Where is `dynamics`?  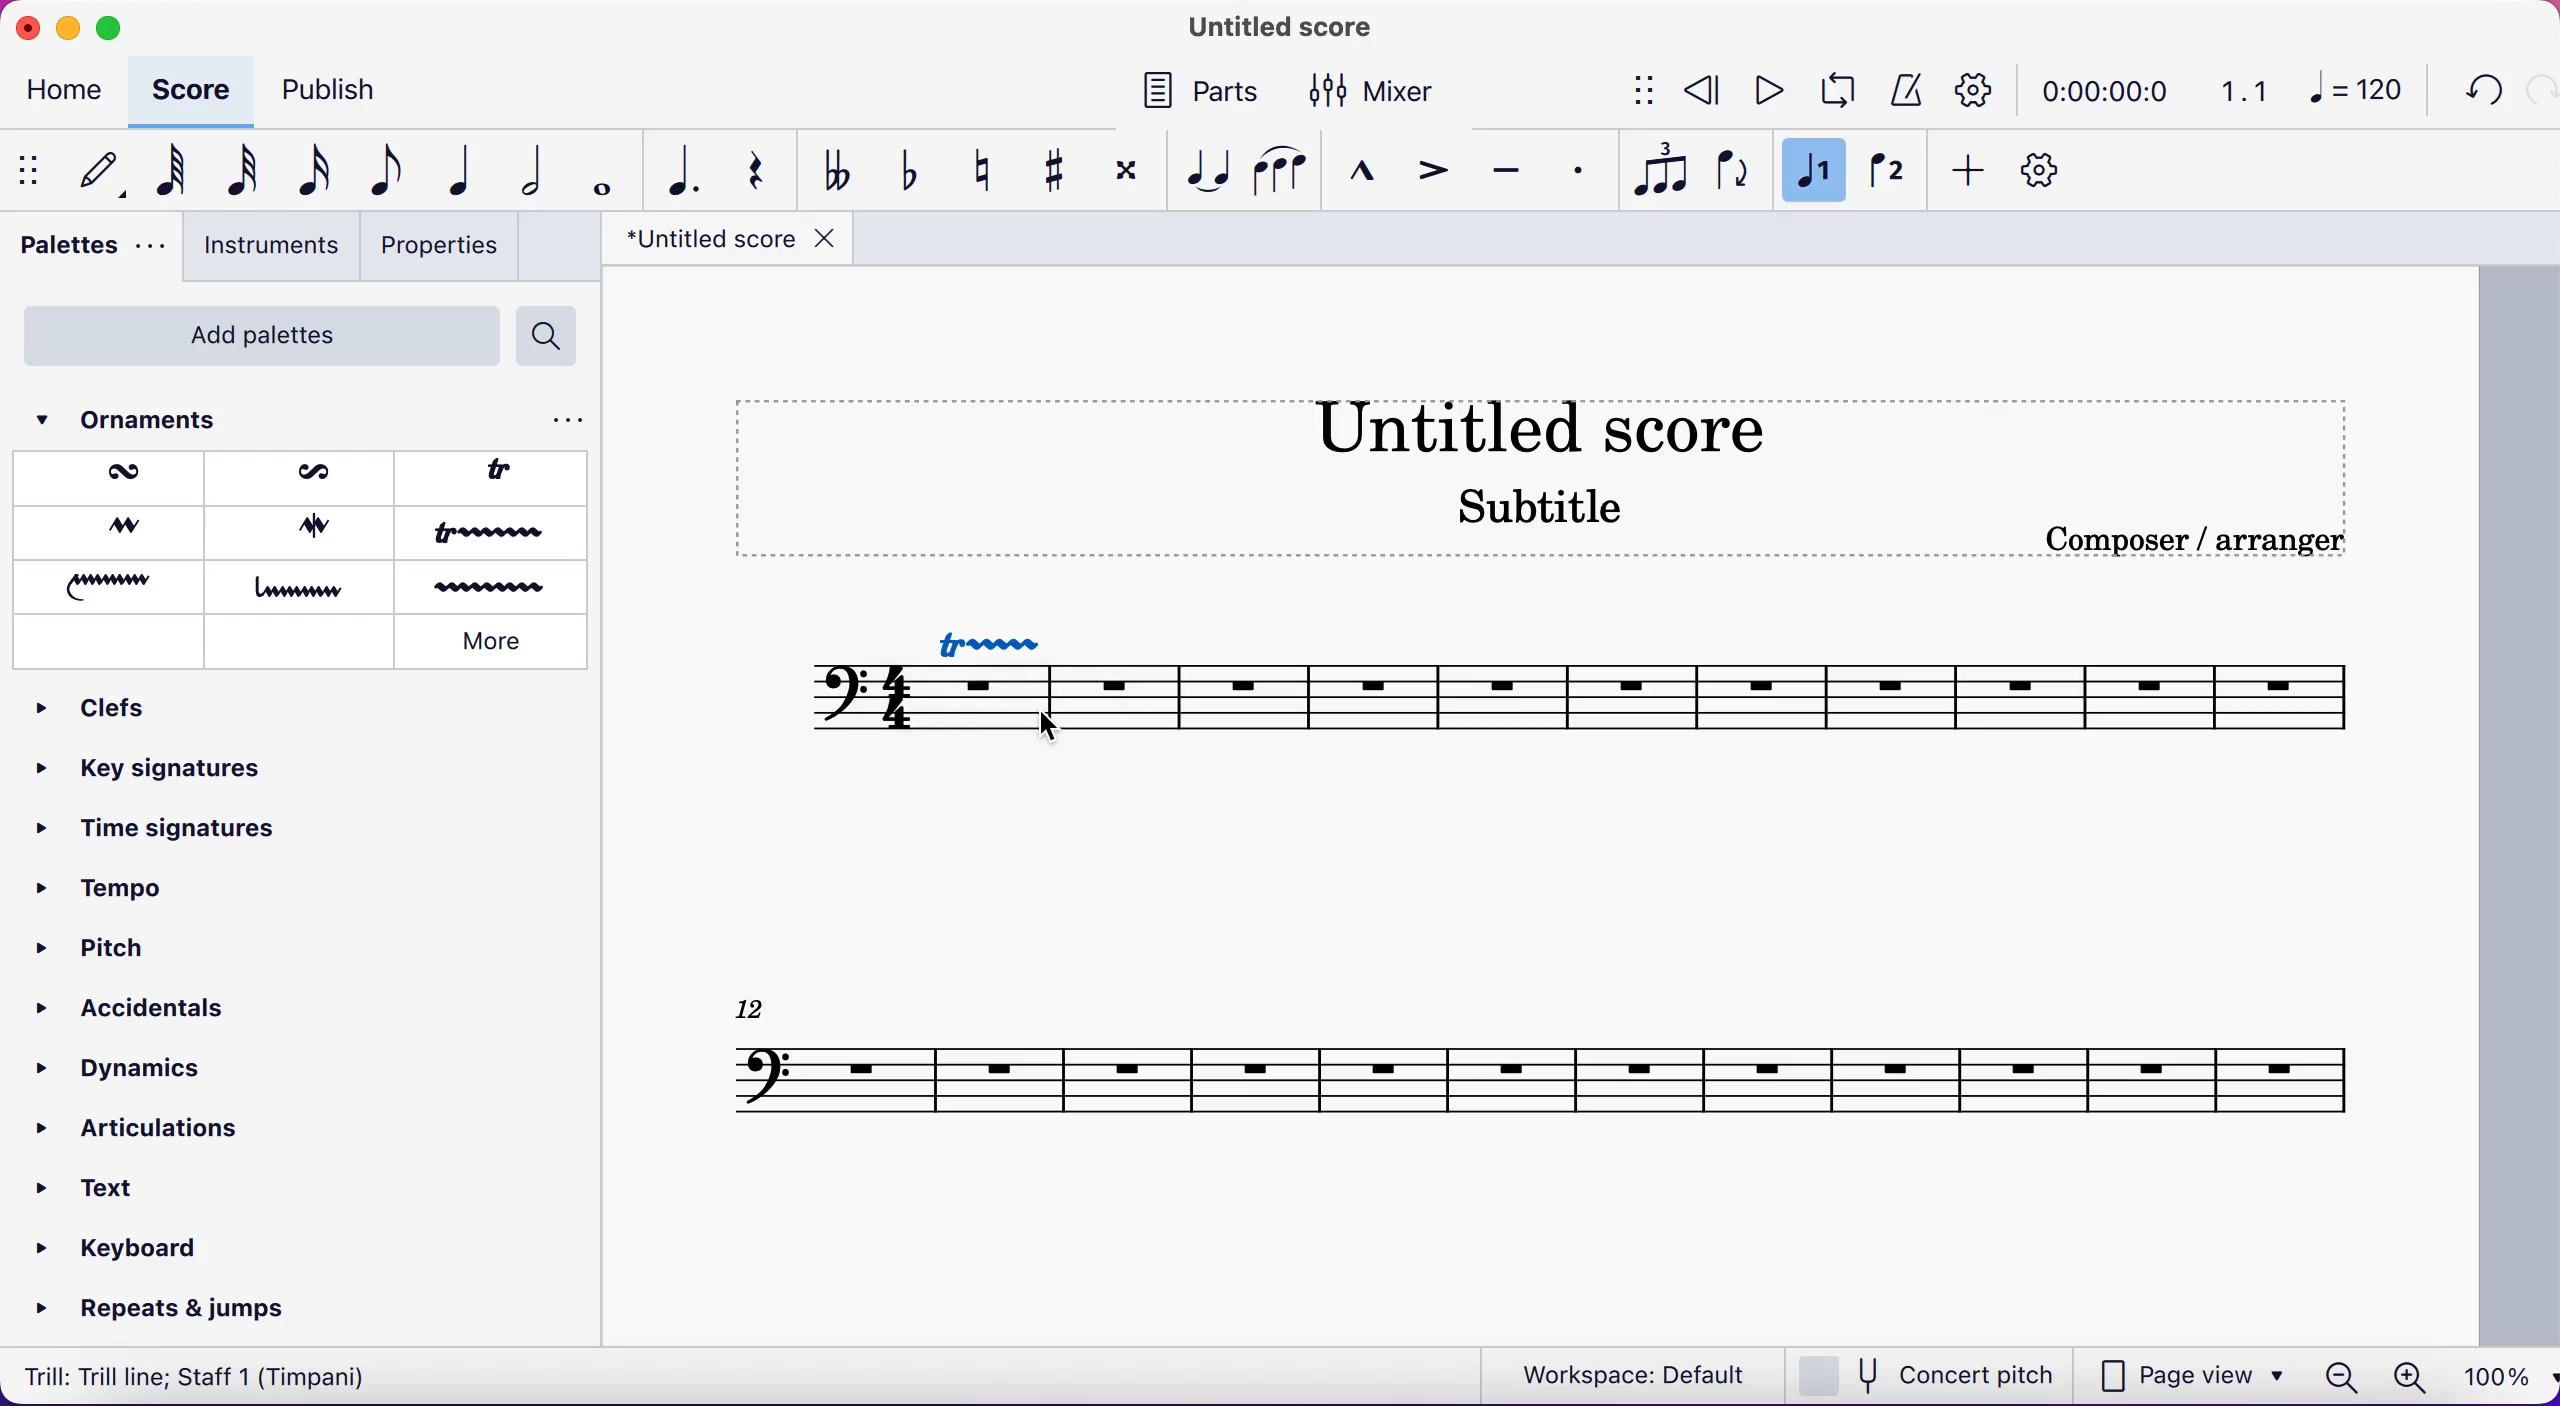 dynamics is located at coordinates (126, 1069).